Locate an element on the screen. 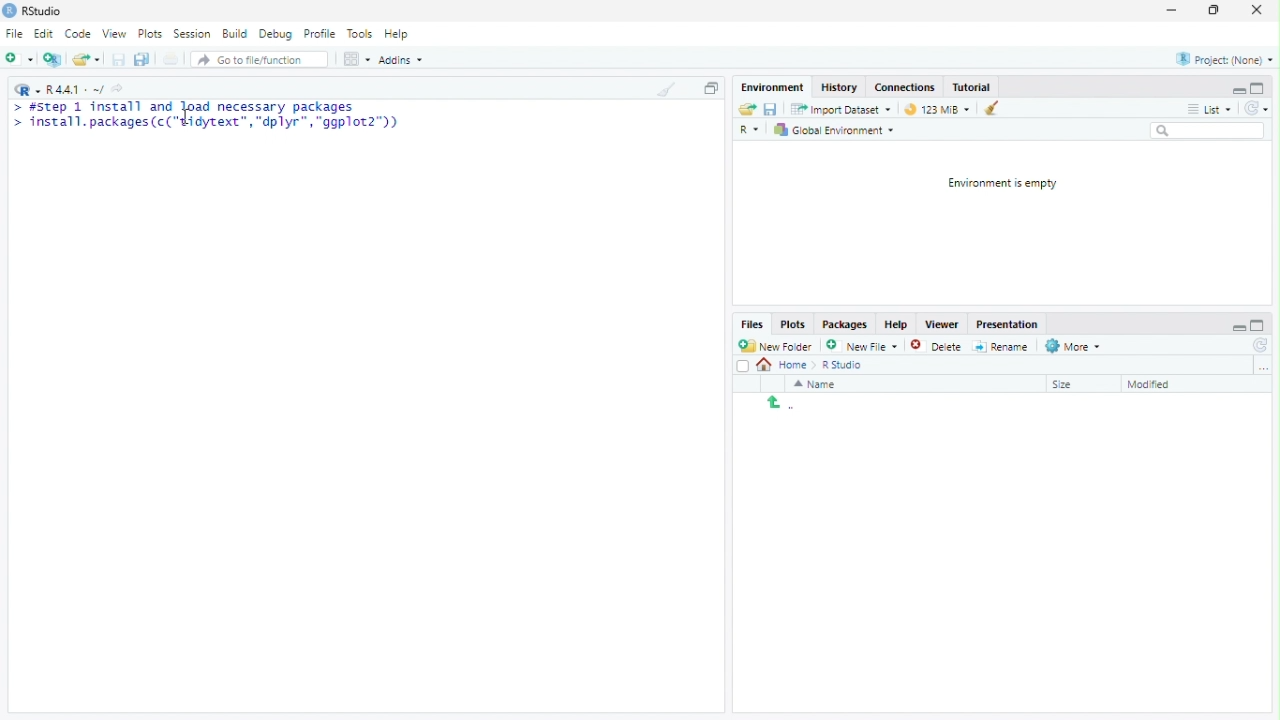 This screenshot has height=720, width=1280. Close is located at coordinates (1256, 11).